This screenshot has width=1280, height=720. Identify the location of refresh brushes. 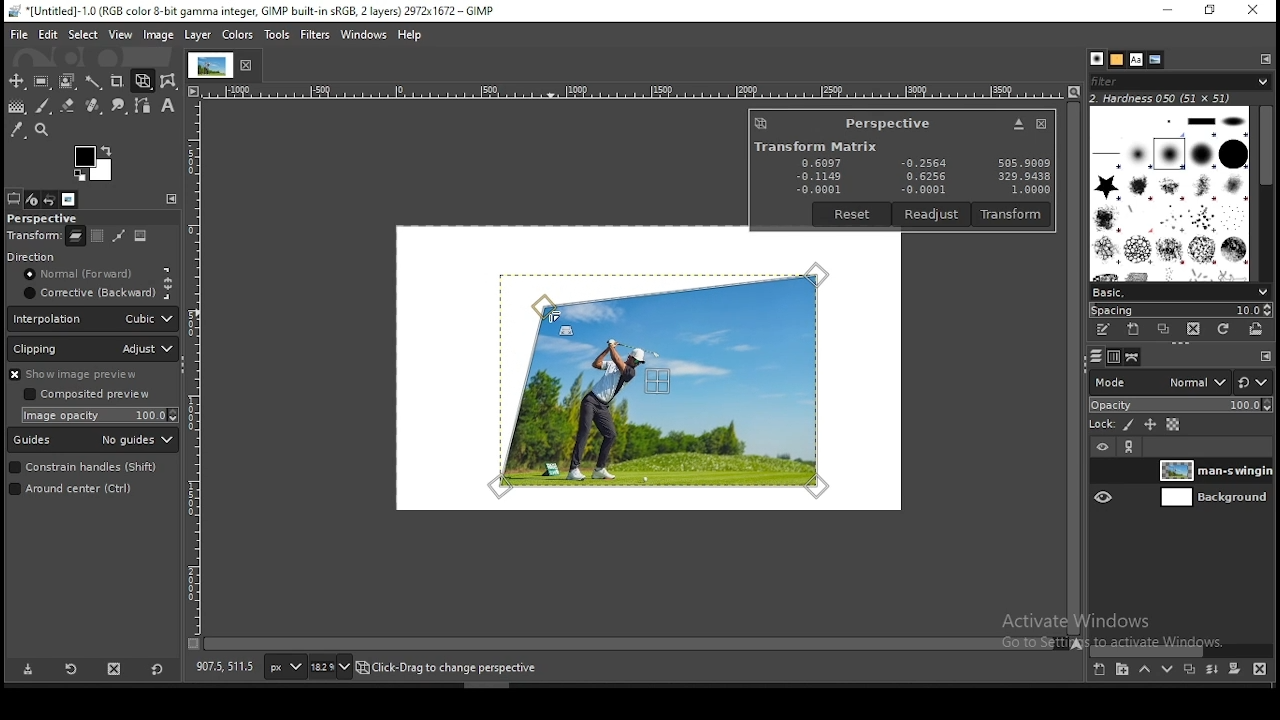
(1224, 328).